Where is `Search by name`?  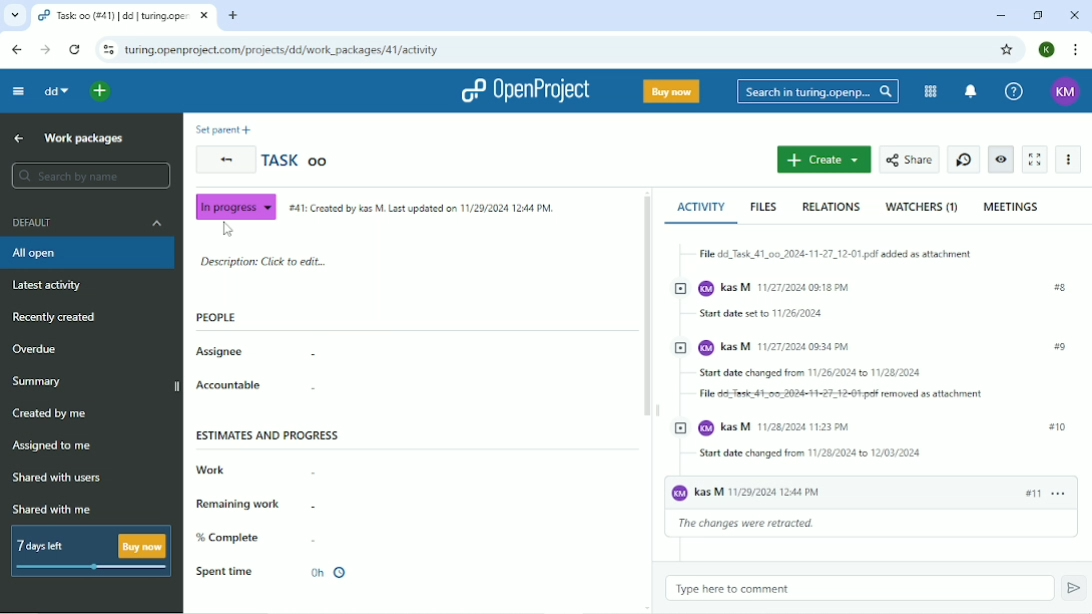 Search by name is located at coordinates (85, 173).